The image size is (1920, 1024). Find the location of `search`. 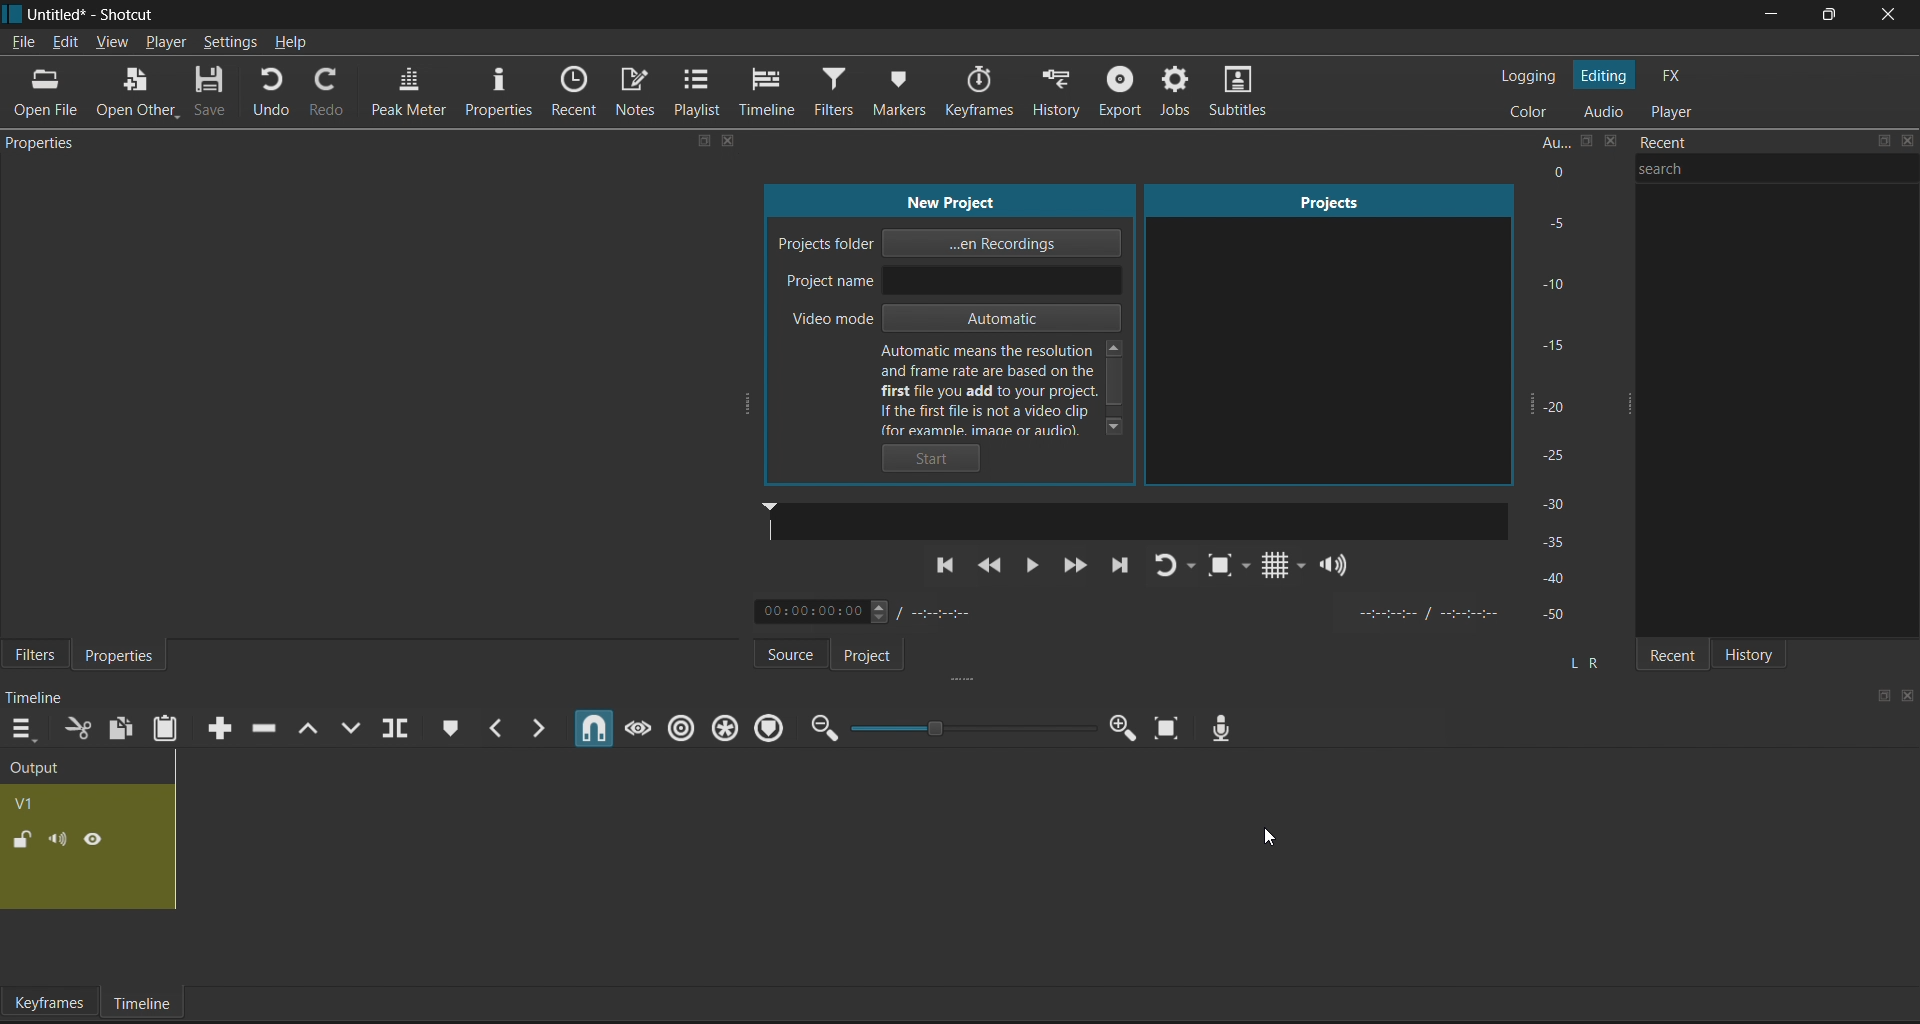

search is located at coordinates (1782, 180).